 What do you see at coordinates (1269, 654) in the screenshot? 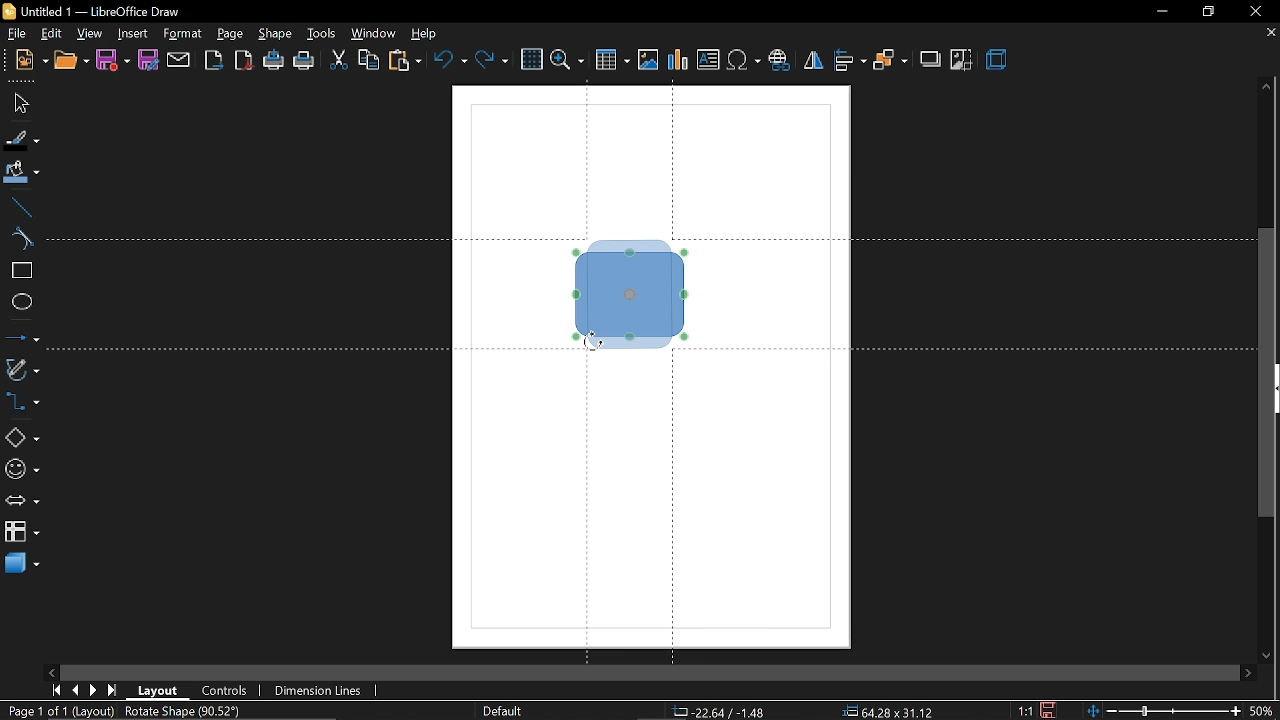
I see `move down` at bounding box center [1269, 654].